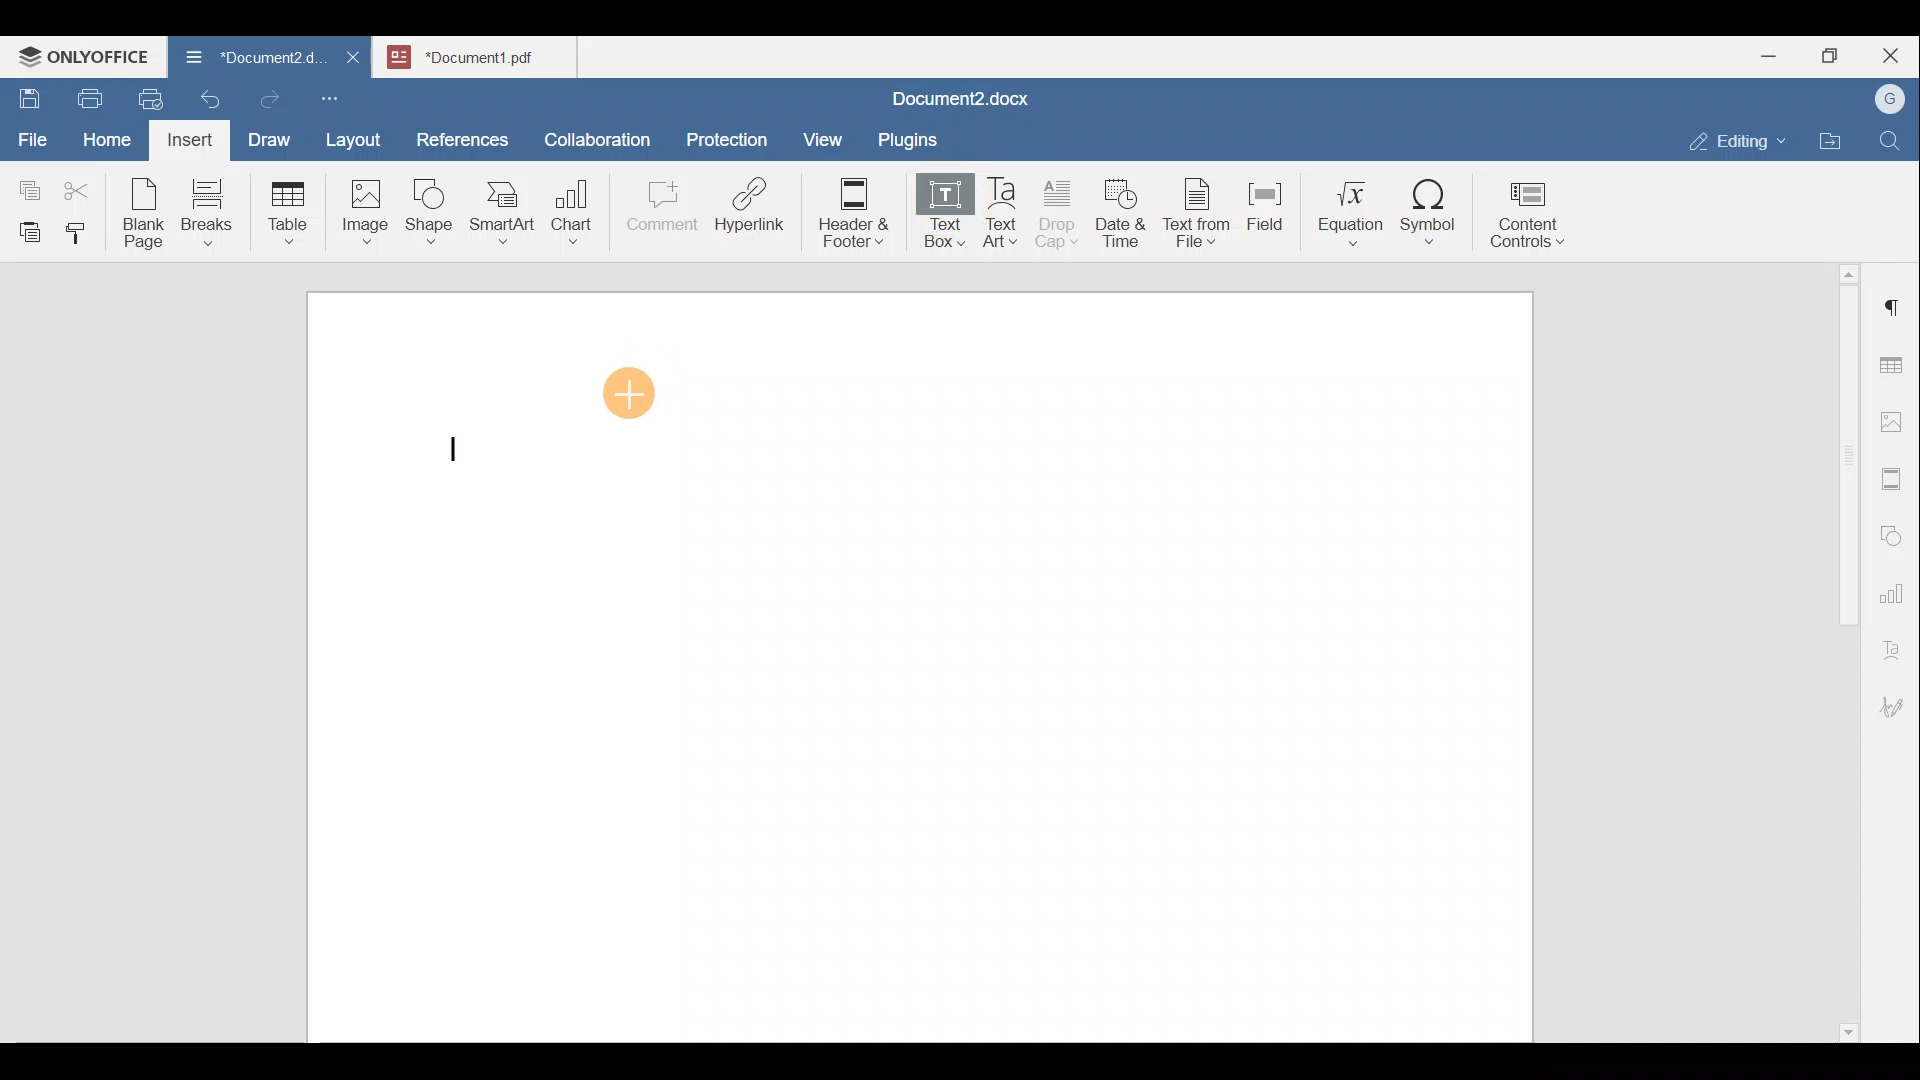 The width and height of the screenshot is (1920, 1080). I want to click on References, so click(461, 137).